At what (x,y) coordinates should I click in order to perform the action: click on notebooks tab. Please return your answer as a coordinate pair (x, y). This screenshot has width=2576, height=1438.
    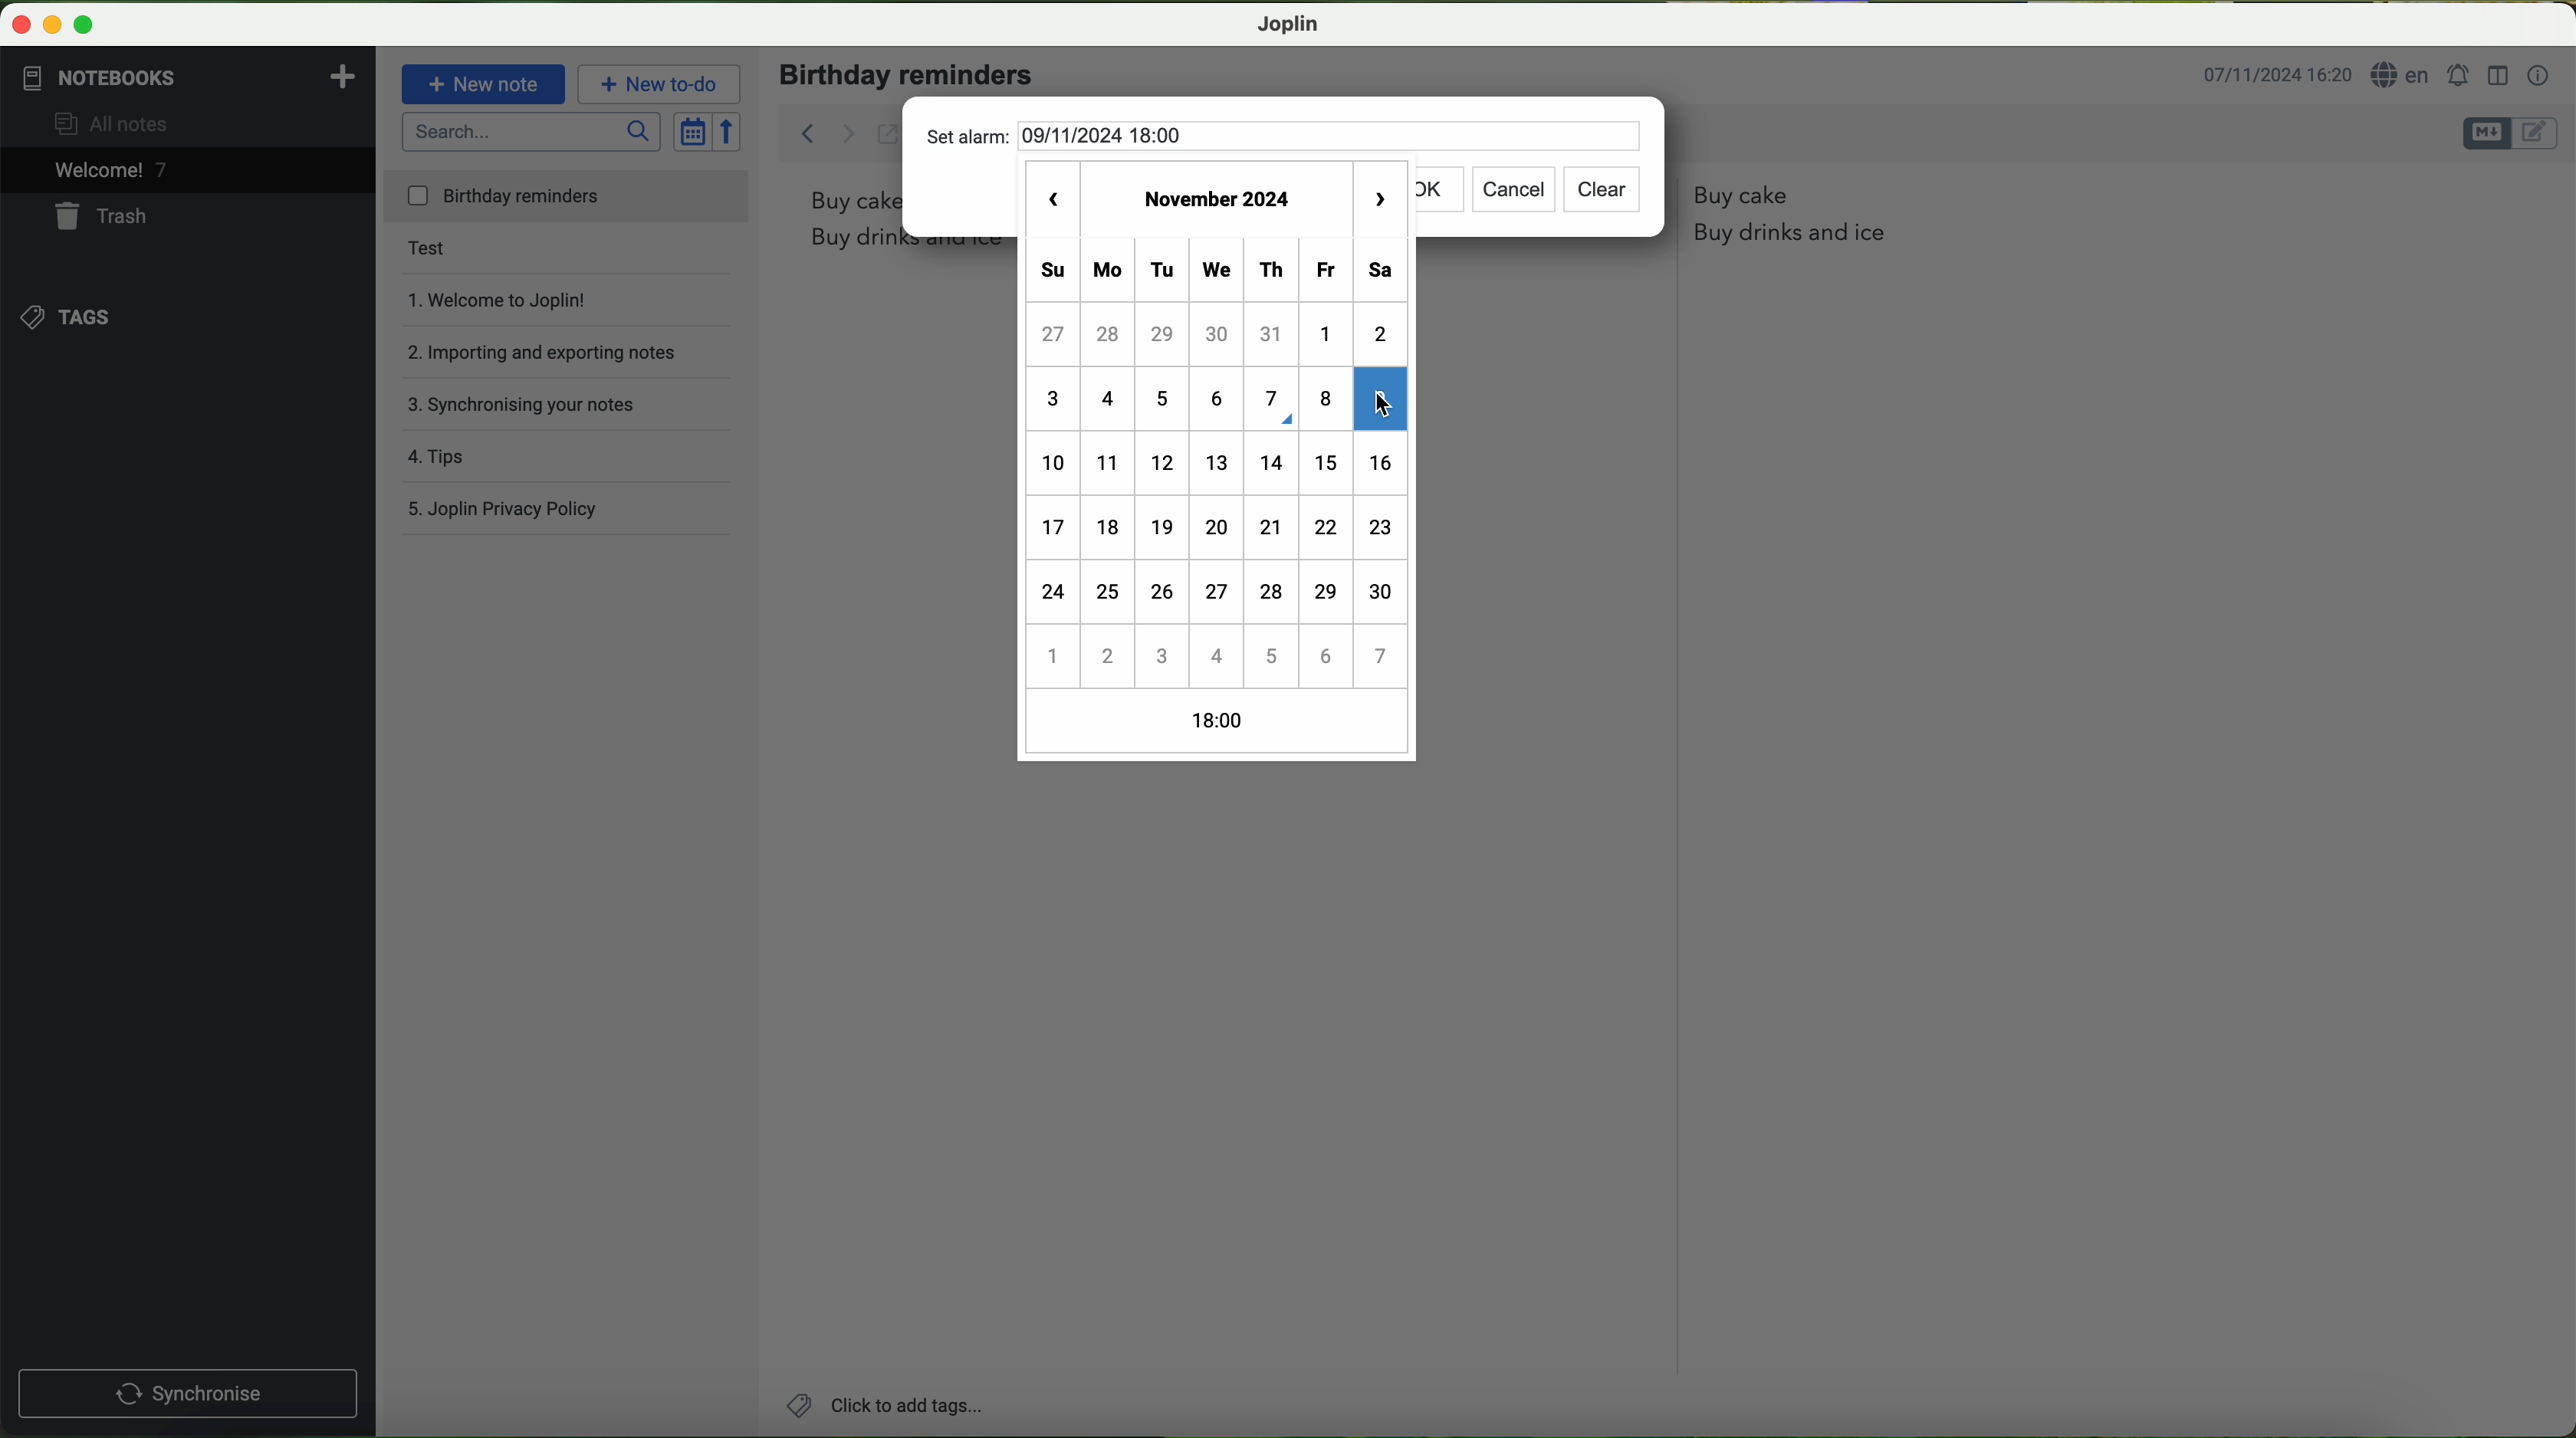
    Looking at the image, I should click on (188, 78).